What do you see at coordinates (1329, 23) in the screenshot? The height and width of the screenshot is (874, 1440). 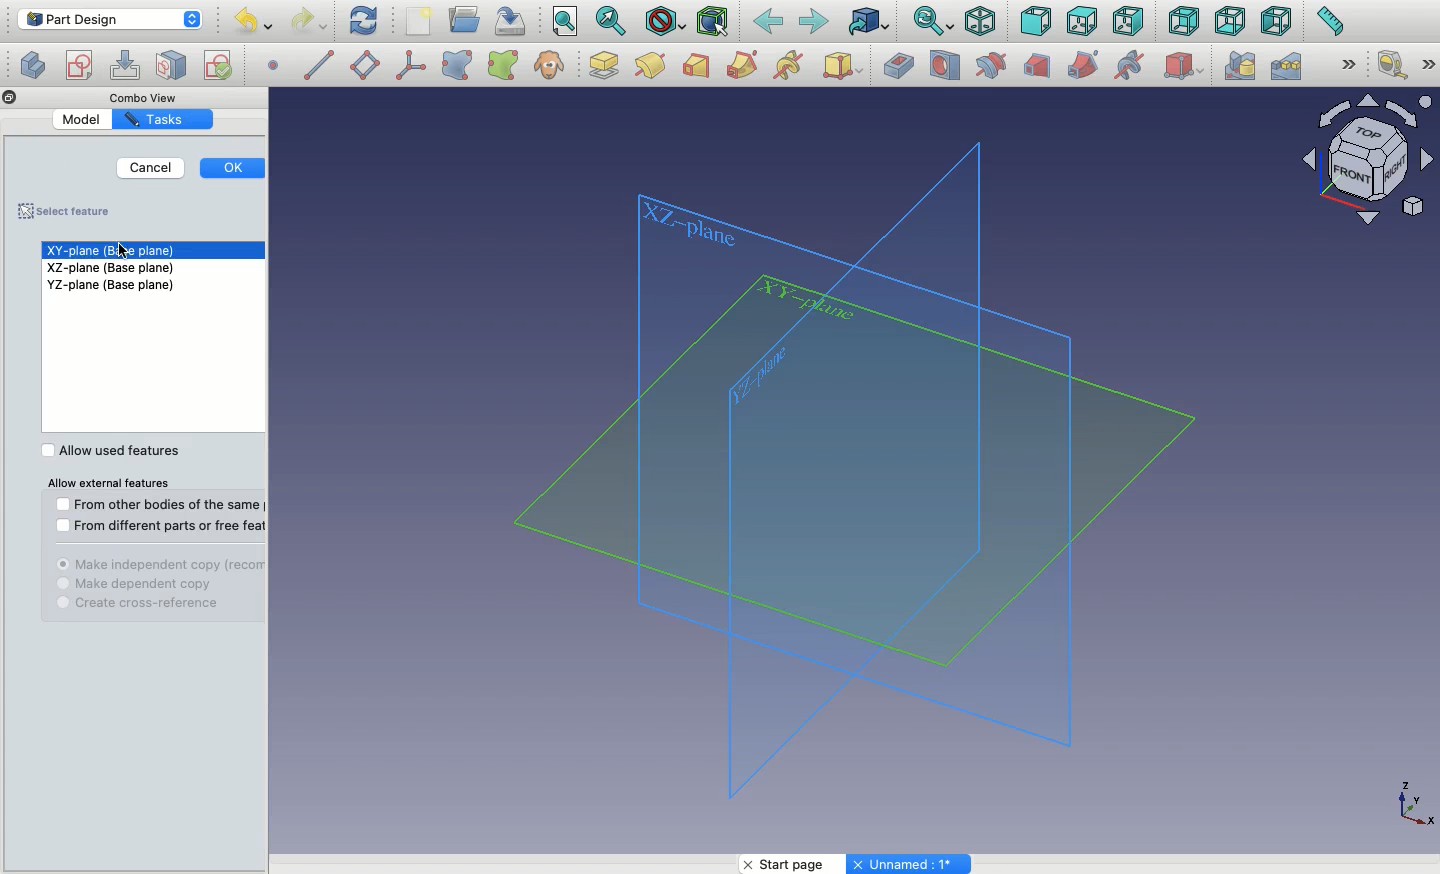 I see `Measure` at bounding box center [1329, 23].